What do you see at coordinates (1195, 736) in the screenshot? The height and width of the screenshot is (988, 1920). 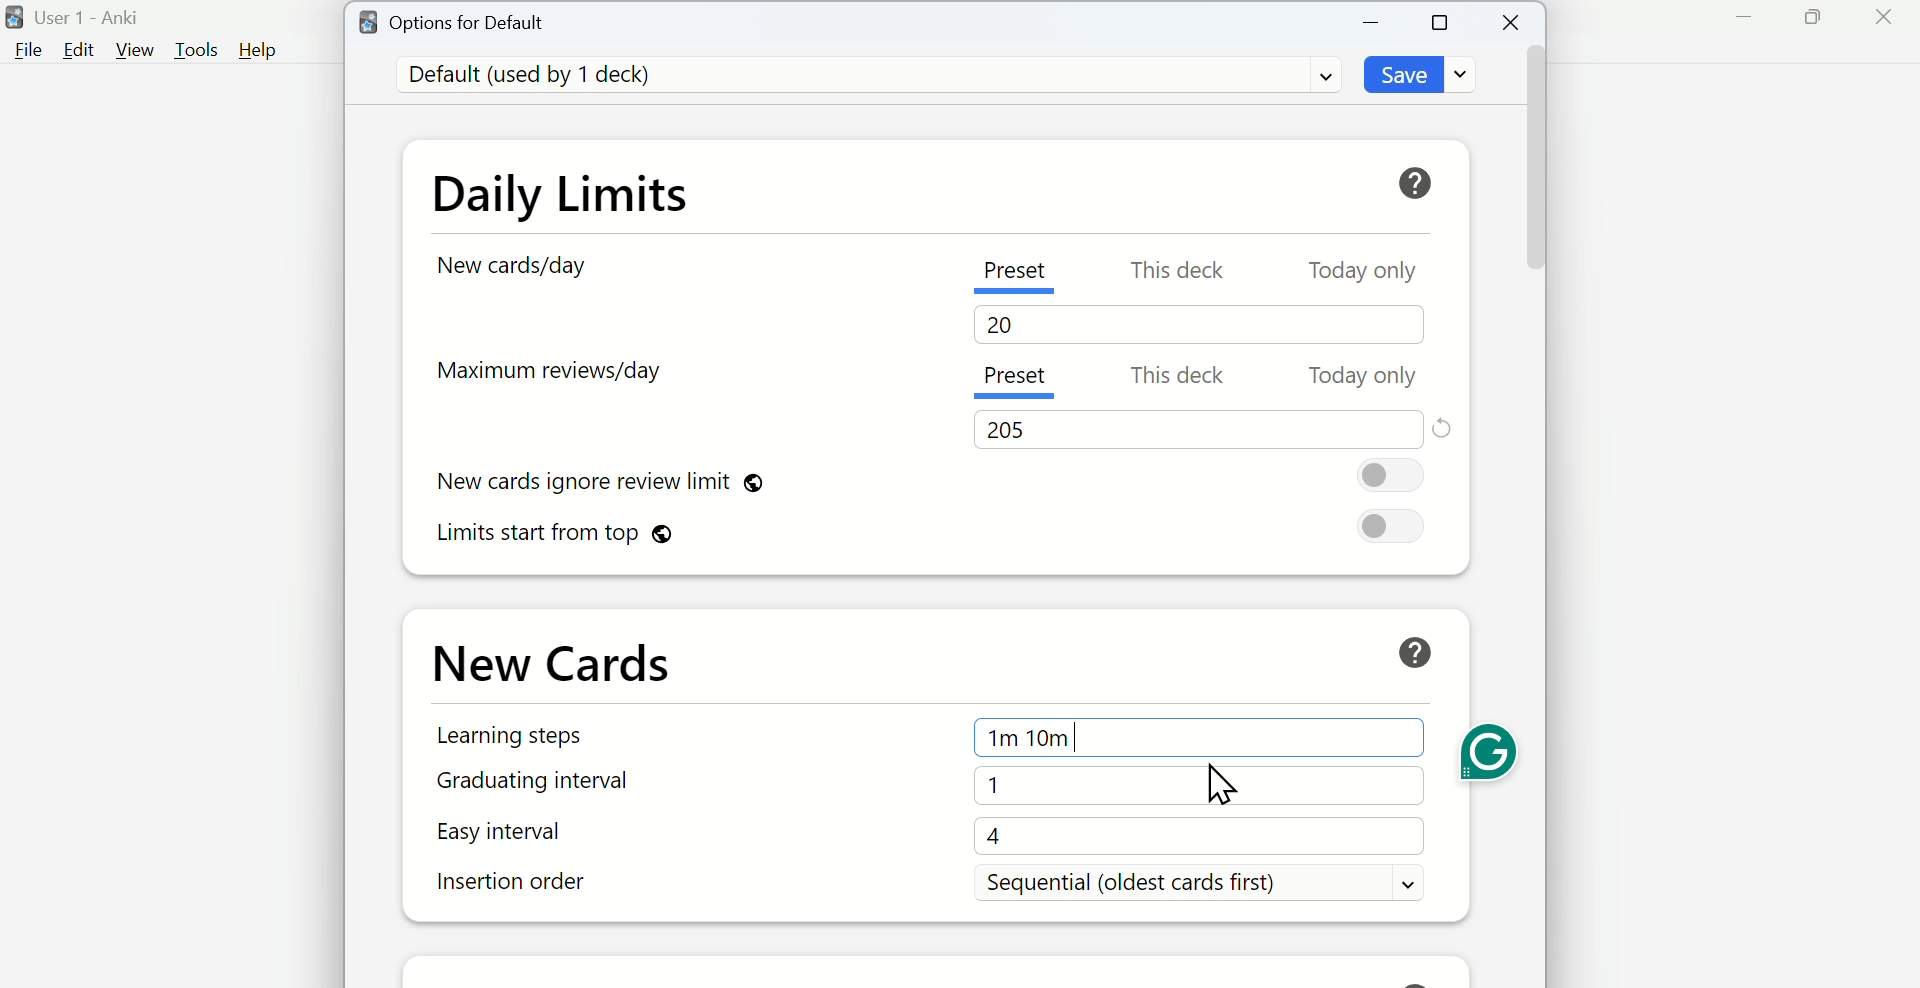 I see `1m 10m` at bounding box center [1195, 736].